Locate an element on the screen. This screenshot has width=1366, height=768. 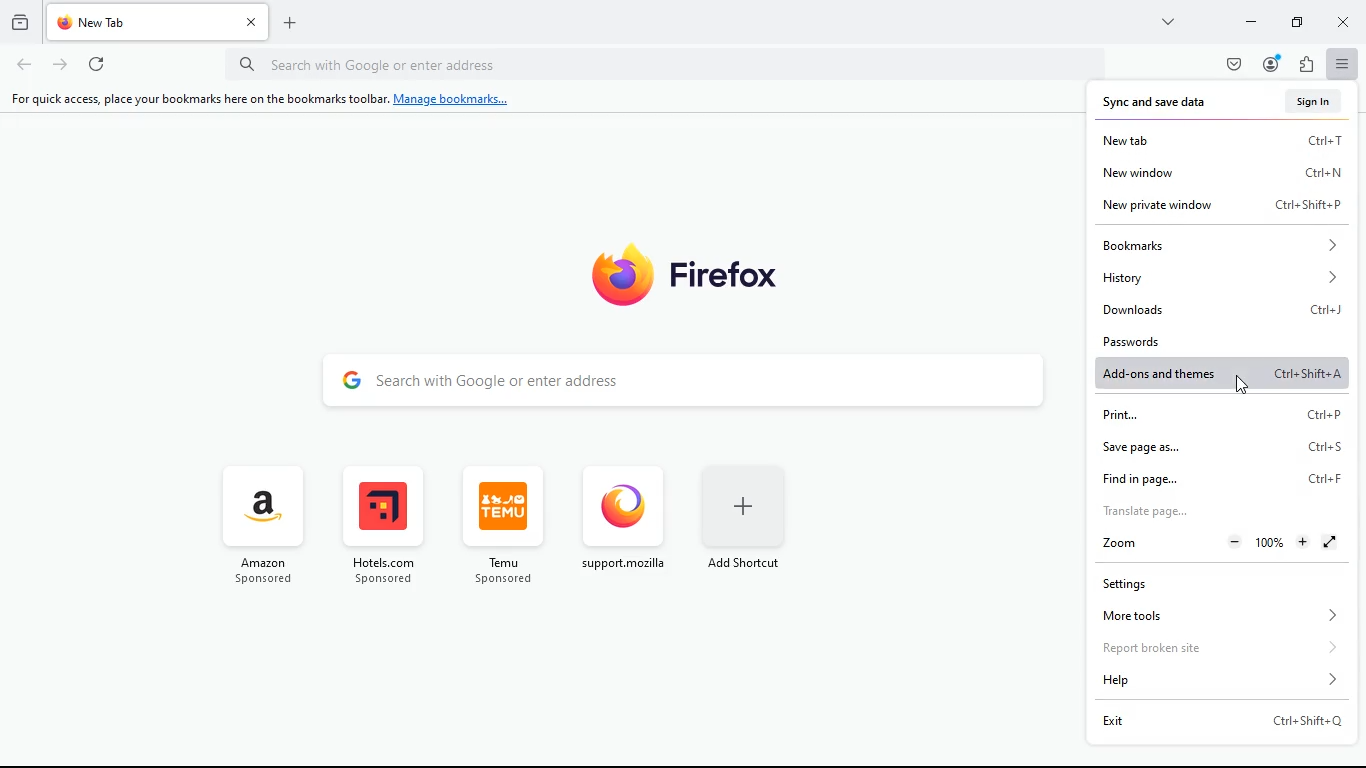
find in page  ctrl+f is located at coordinates (1220, 478).